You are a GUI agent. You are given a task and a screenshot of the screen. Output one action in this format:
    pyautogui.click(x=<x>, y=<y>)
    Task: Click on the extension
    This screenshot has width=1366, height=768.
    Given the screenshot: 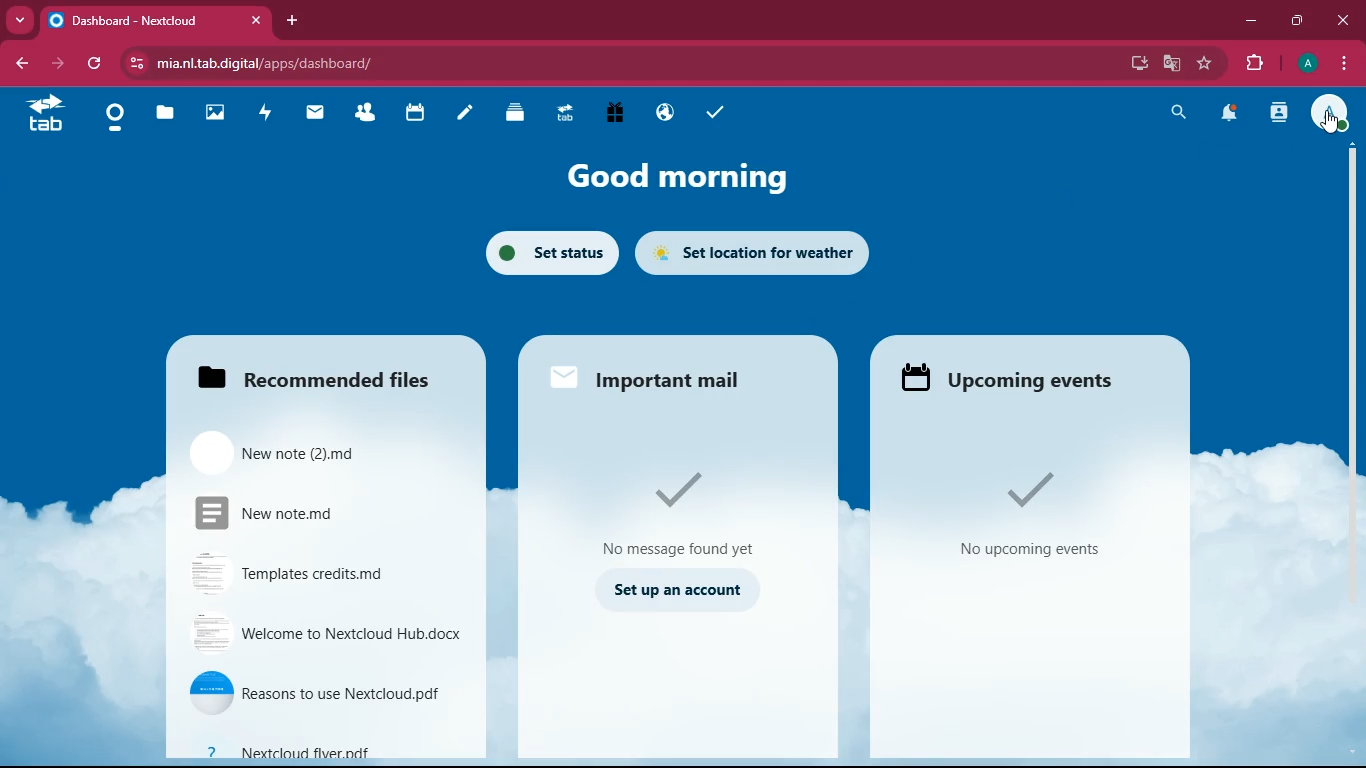 What is the action you would take?
    pyautogui.click(x=1252, y=64)
    